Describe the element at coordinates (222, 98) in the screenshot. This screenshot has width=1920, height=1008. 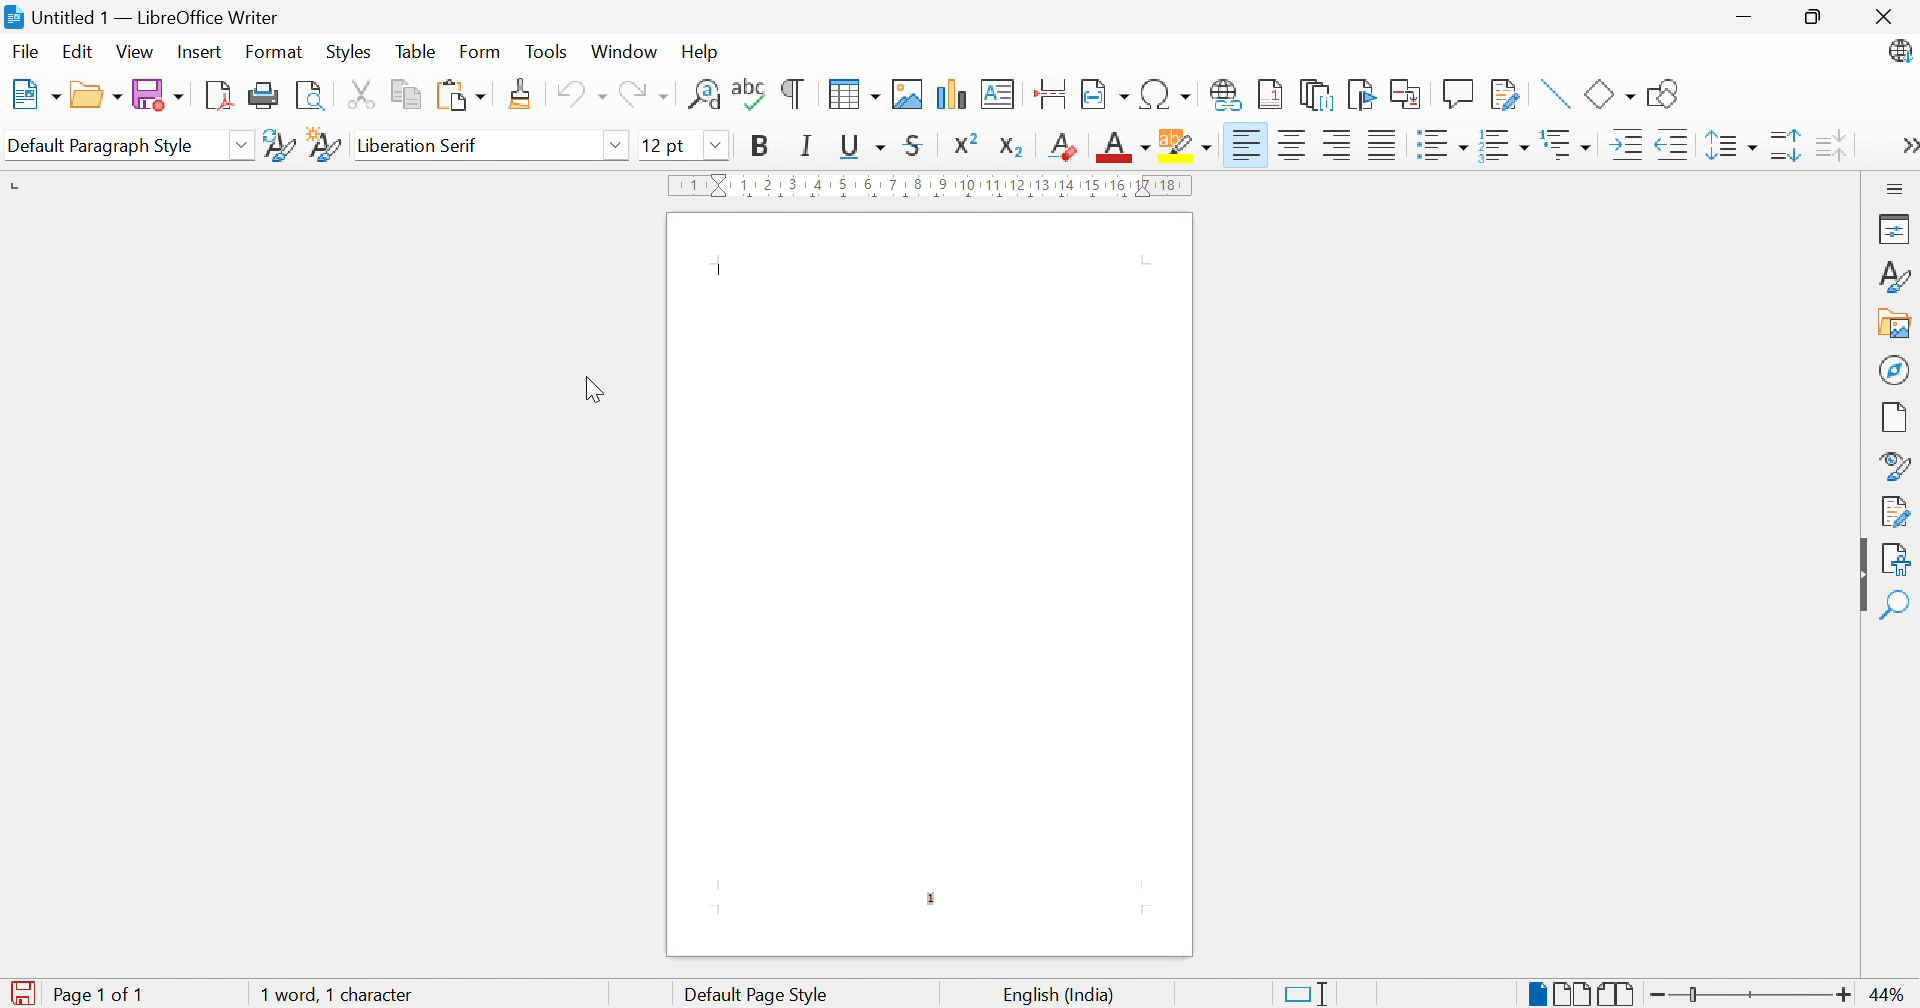
I see `Export directly as PDF` at that location.